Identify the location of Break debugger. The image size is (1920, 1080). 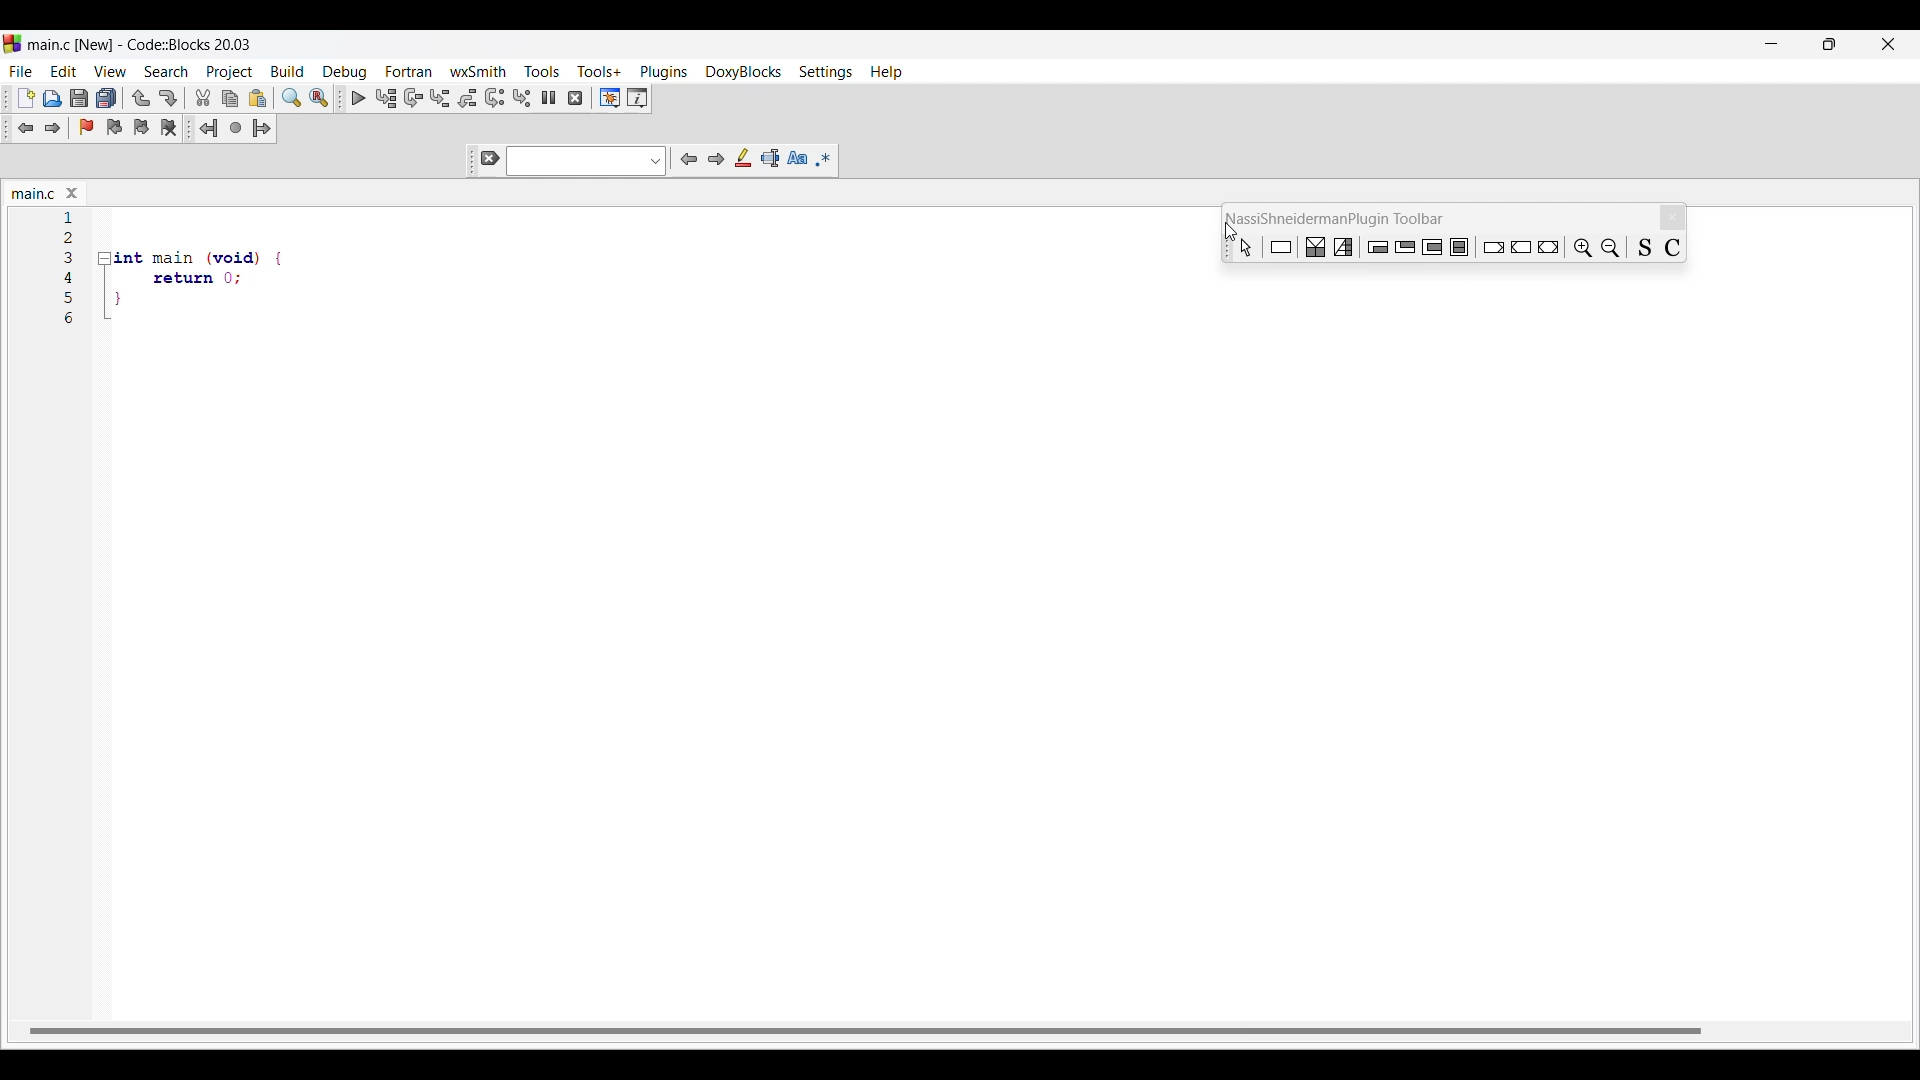
(549, 97).